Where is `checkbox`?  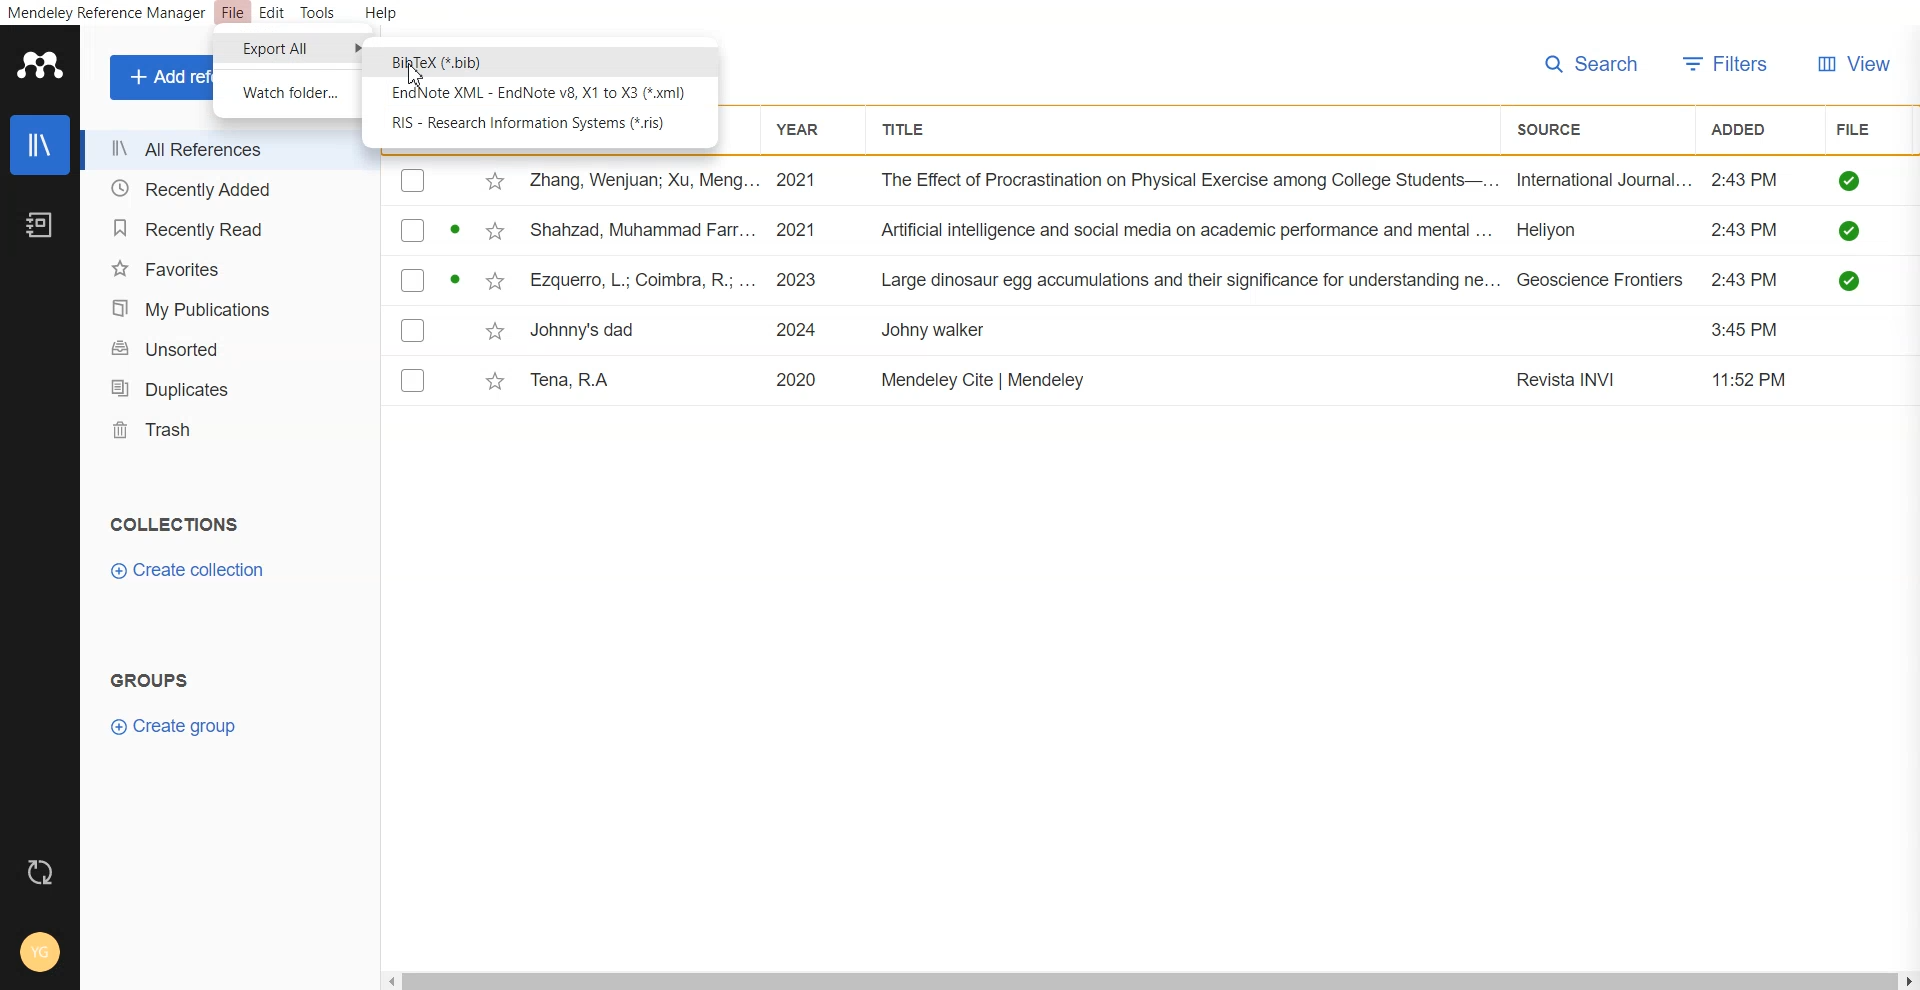 checkbox is located at coordinates (412, 329).